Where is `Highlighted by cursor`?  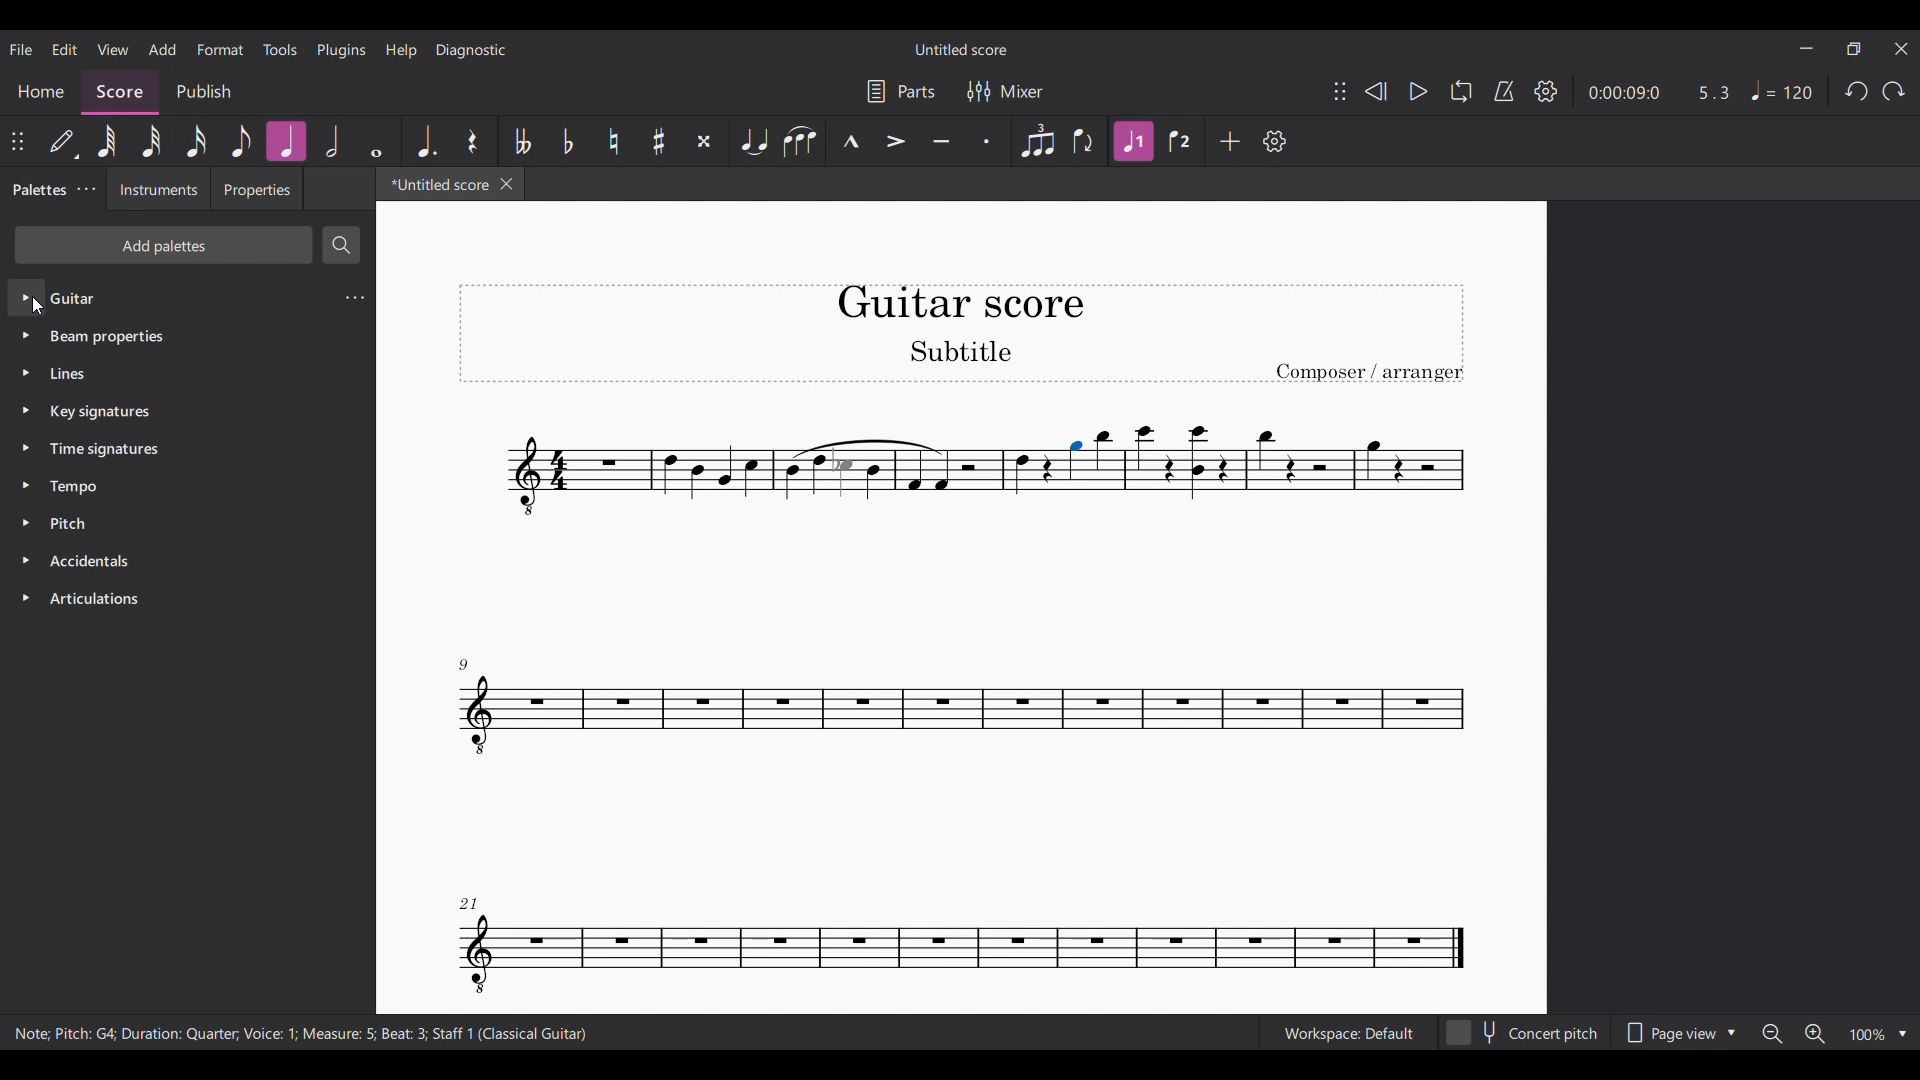 Highlighted by cursor is located at coordinates (26, 296).